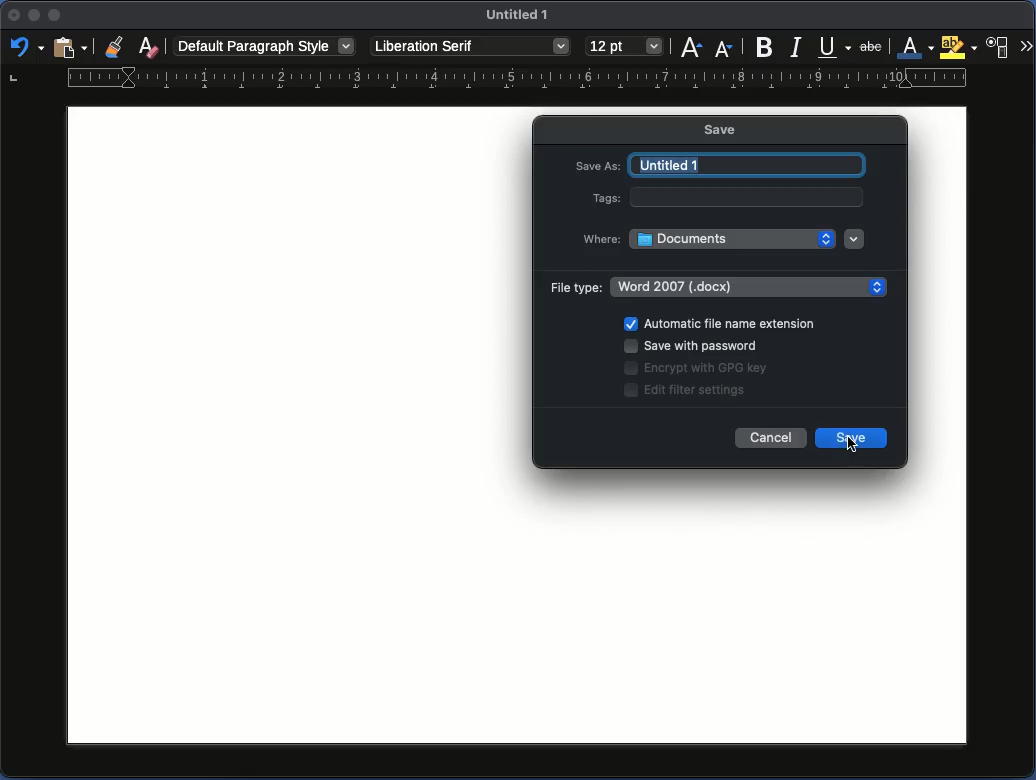 The image size is (1036, 780). I want to click on Bold, so click(765, 45).